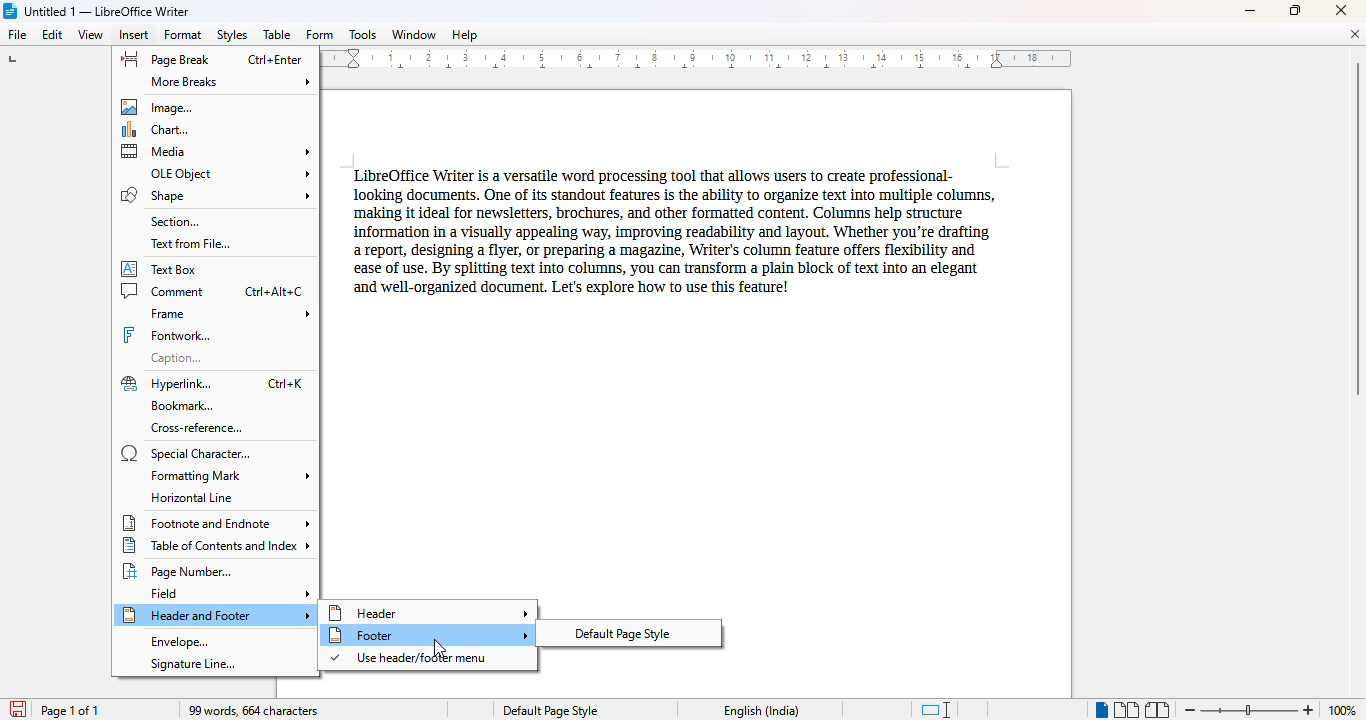 The image size is (1366, 720). I want to click on page break, so click(210, 59).